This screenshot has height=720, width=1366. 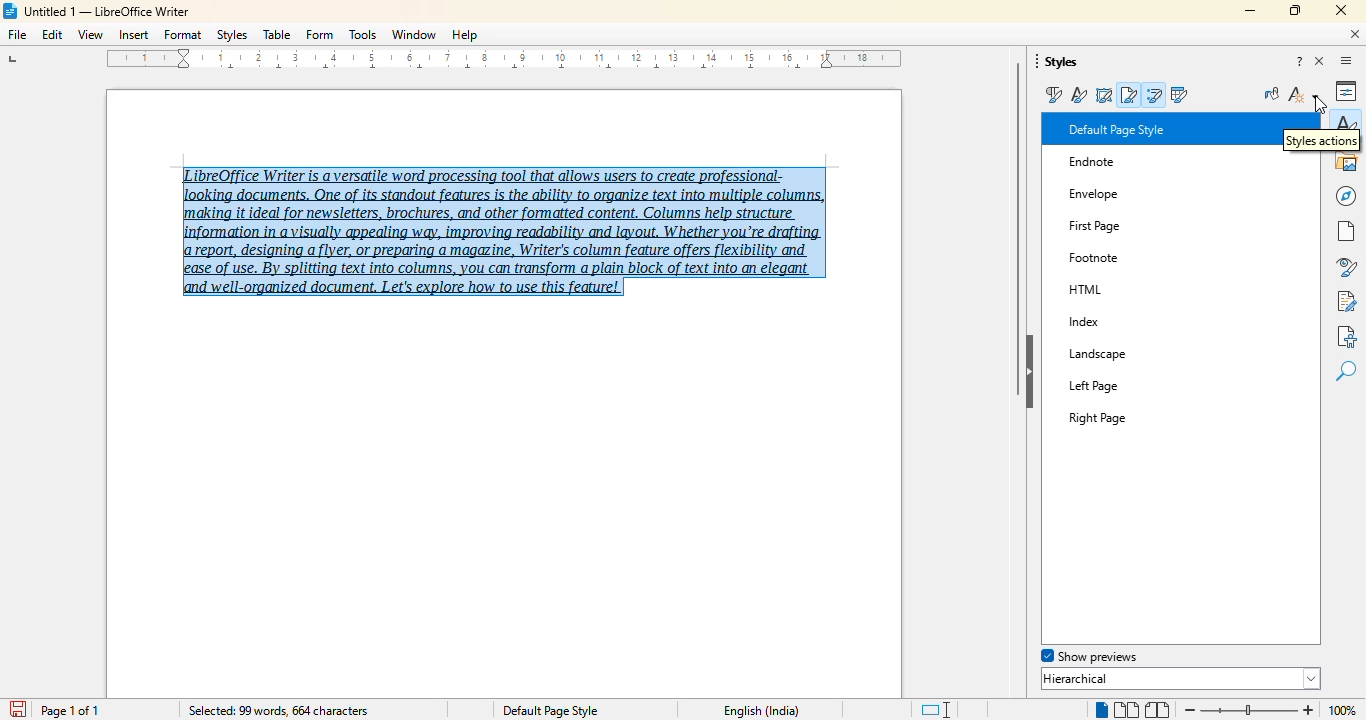 What do you see at coordinates (1130, 94) in the screenshot?
I see `page styles` at bounding box center [1130, 94].